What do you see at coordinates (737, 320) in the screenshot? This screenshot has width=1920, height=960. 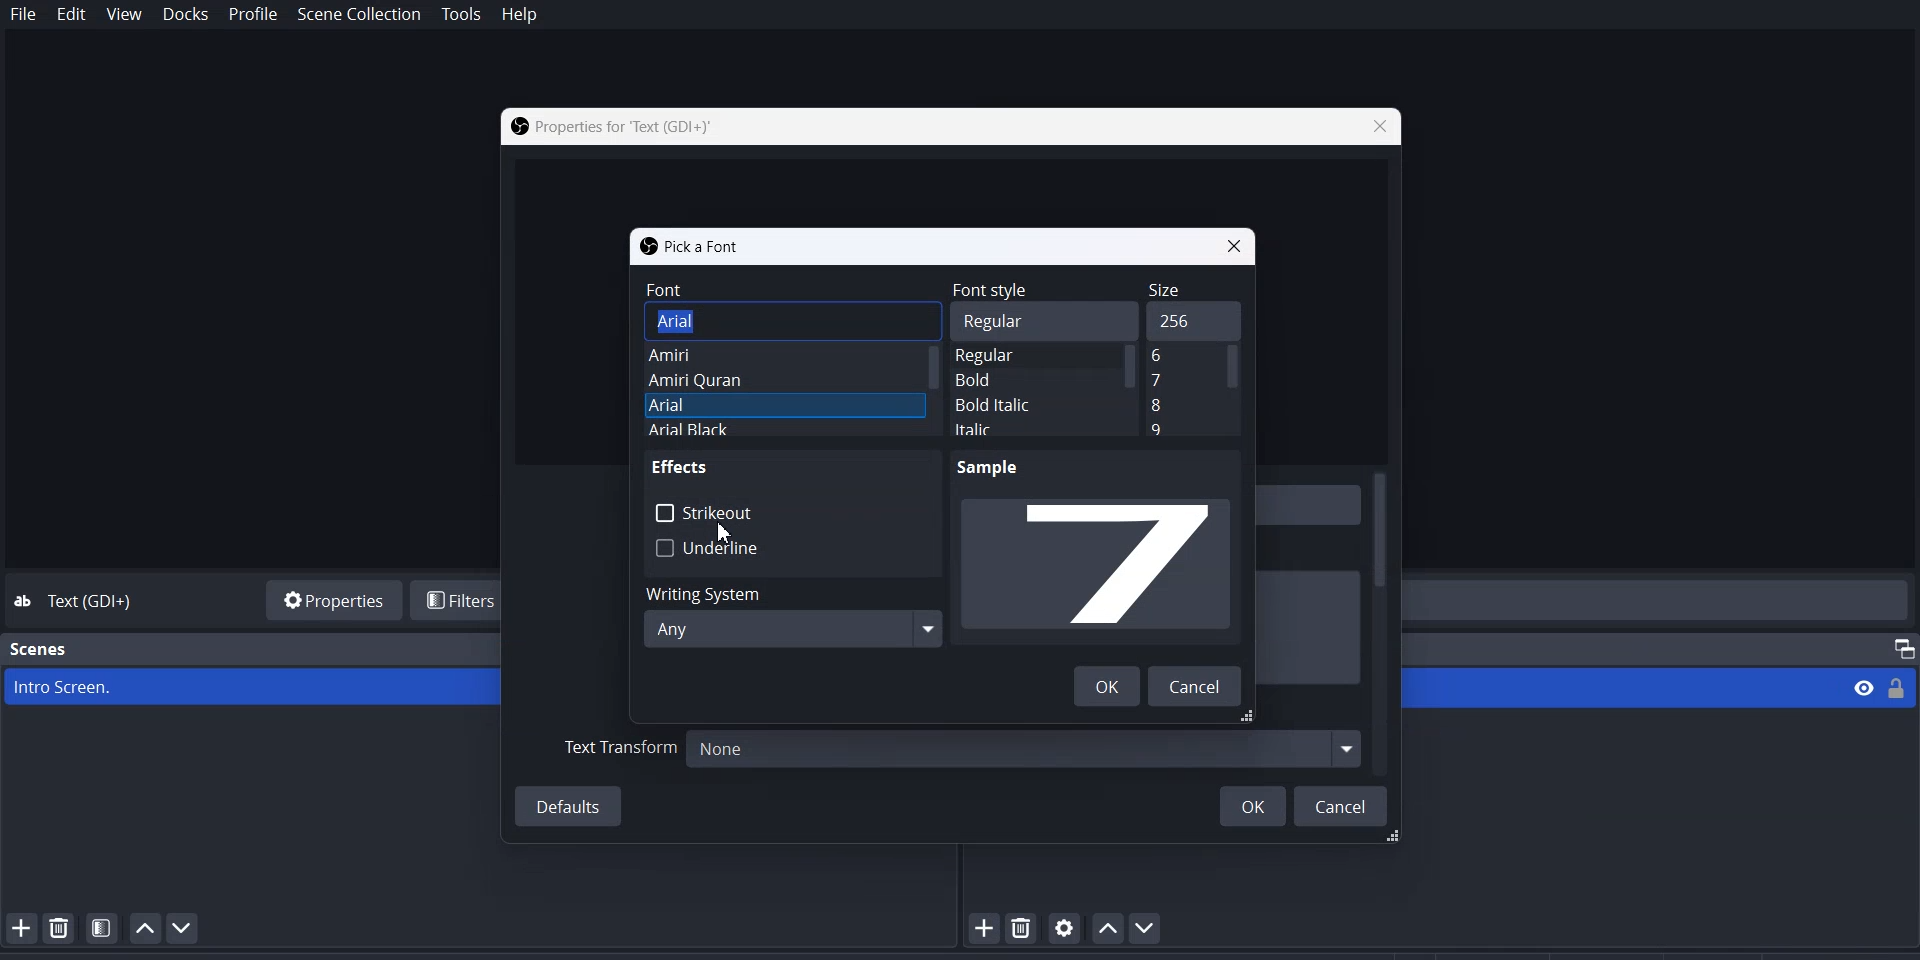 I see `Arial` at bounding box center [737, 320].